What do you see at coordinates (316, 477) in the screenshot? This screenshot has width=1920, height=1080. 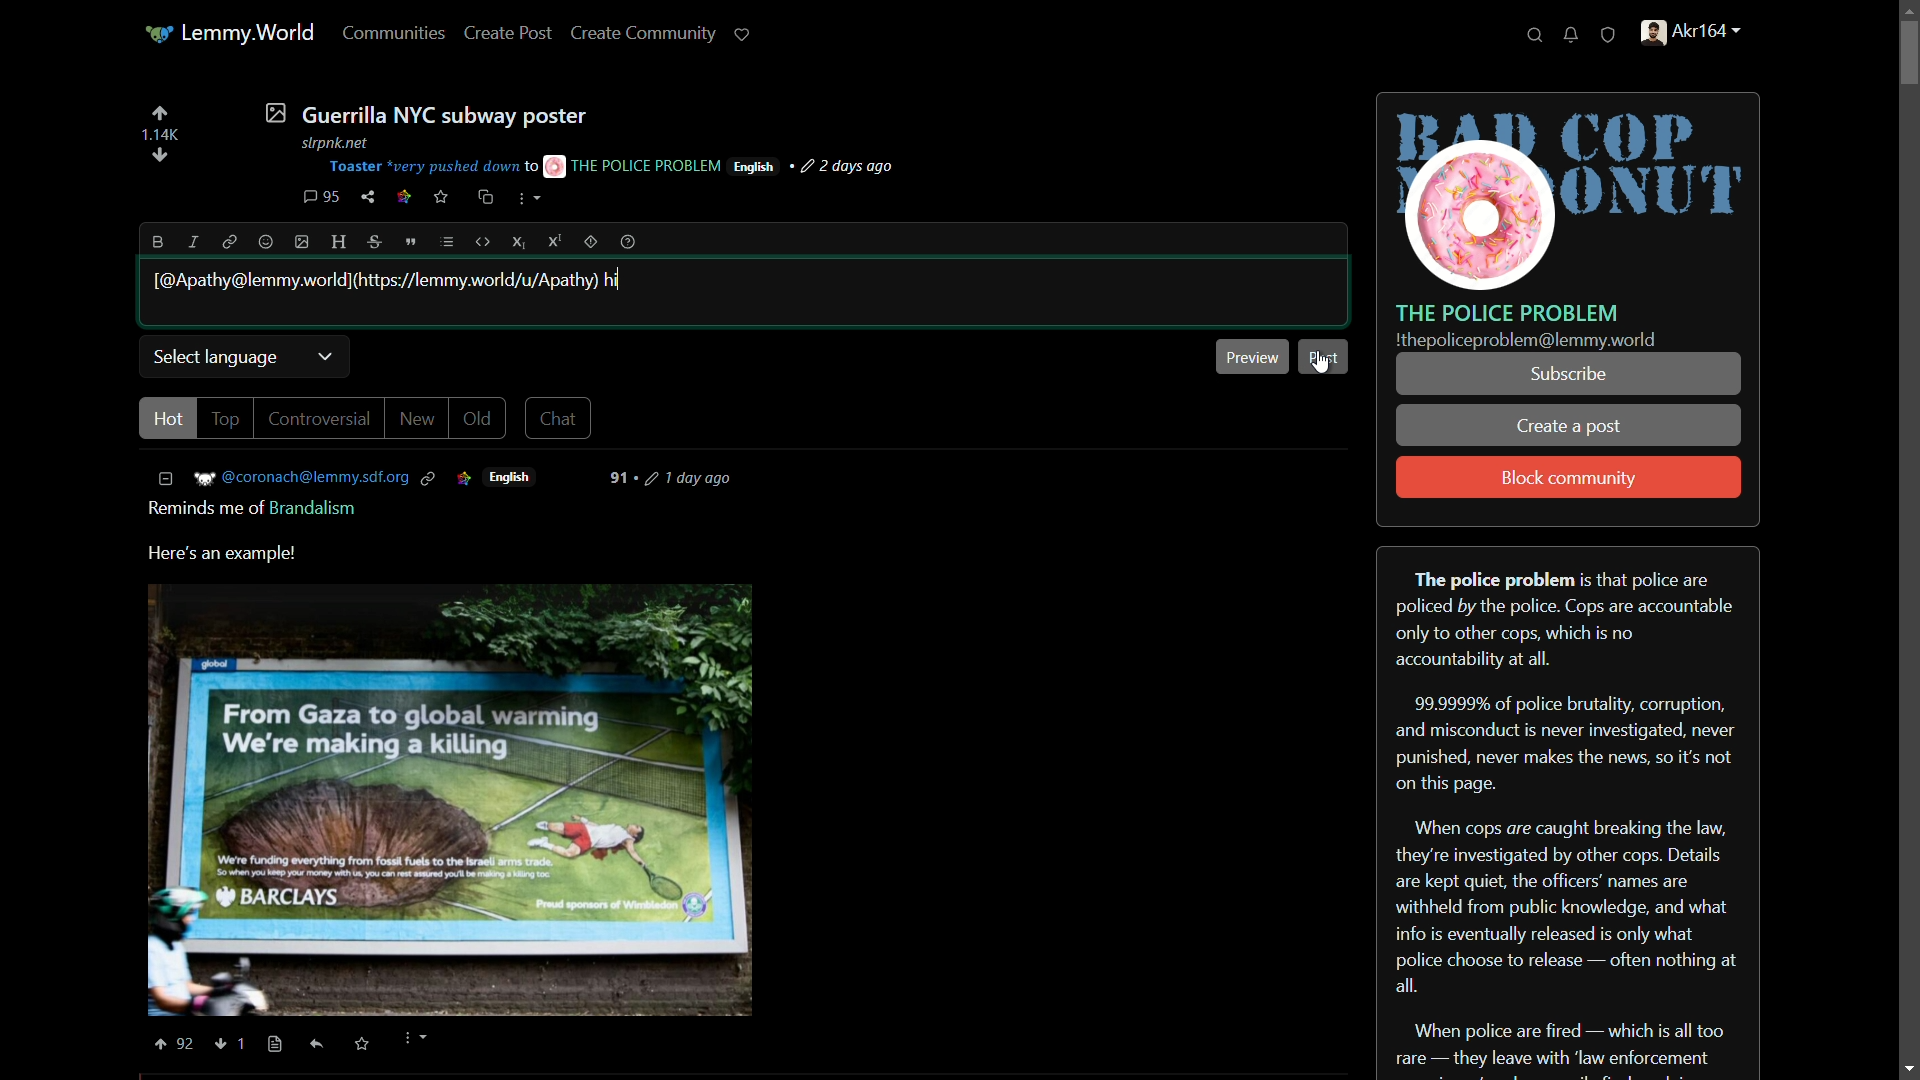 I see `‘@coronach@lemmy.sdf.org` at bounding box center [316, 477].